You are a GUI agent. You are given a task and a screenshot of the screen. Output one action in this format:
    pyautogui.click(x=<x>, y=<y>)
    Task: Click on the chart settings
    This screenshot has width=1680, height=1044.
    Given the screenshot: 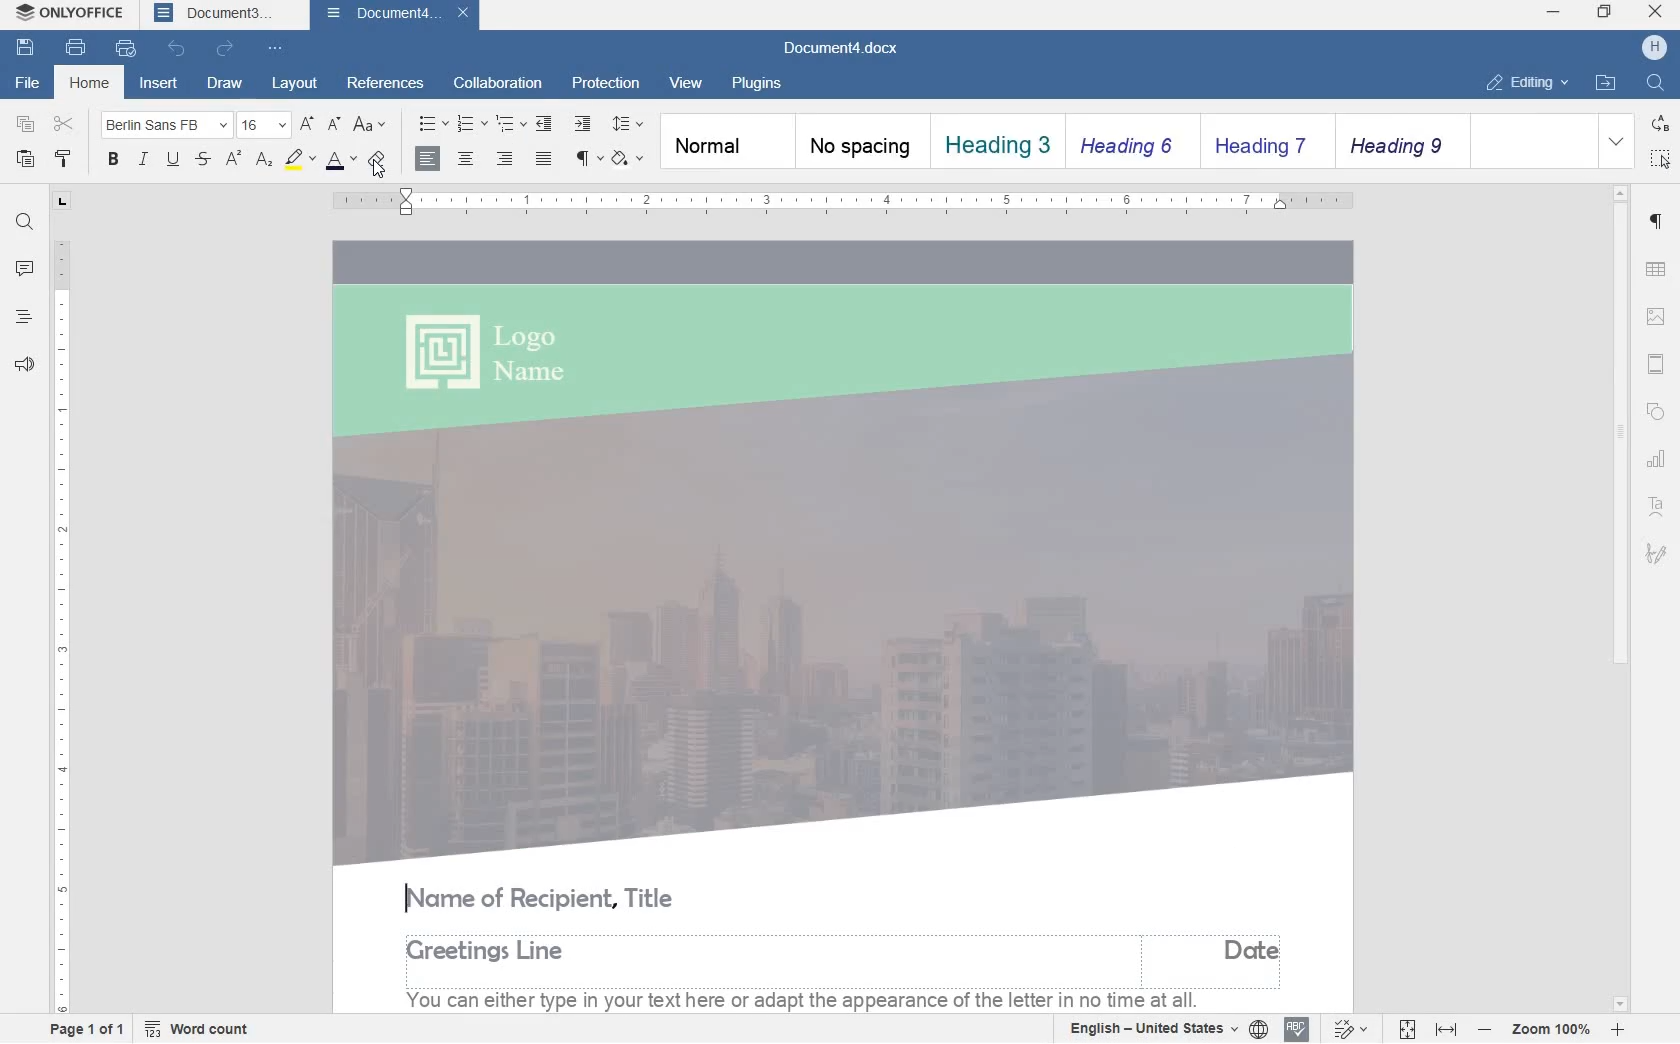 What is the action you would take?
    pyautogui.click(x=1656, y=460)
    